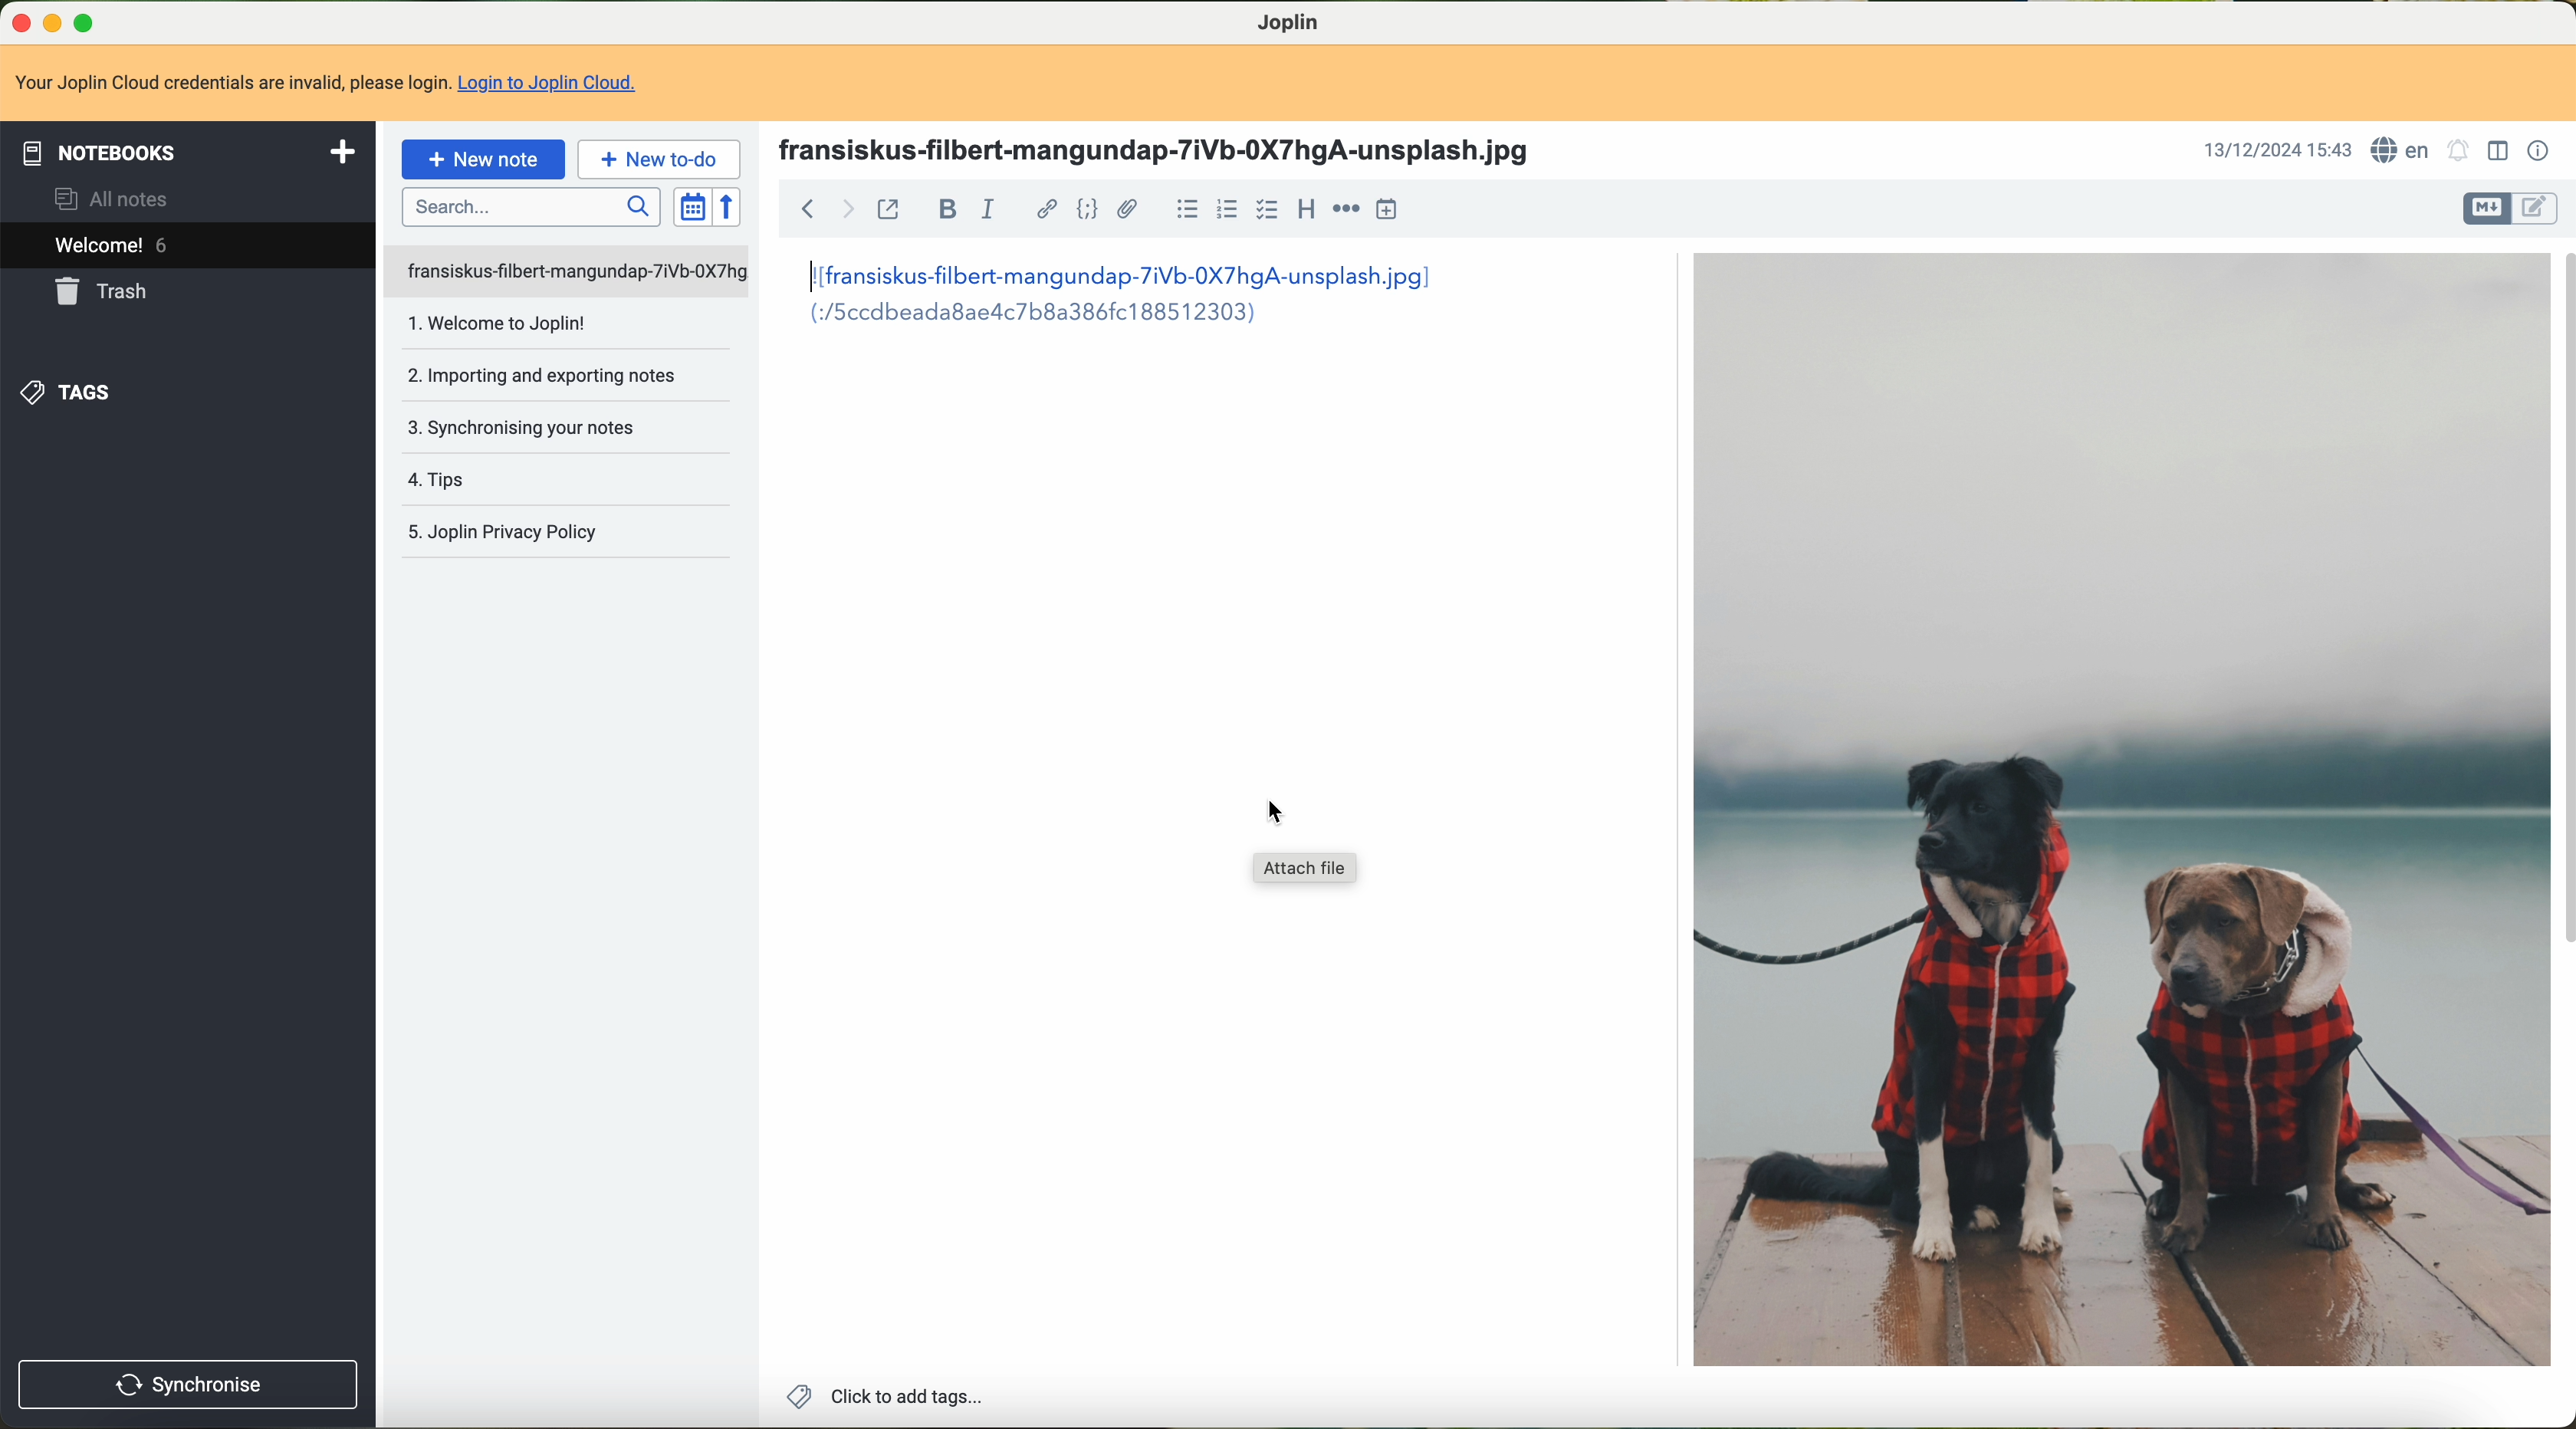 The width and height of the screenshot is (2576, 1429). Describe the element at coordinates (1047, 208) in the screenshot. I see `hyperlink` at that location.